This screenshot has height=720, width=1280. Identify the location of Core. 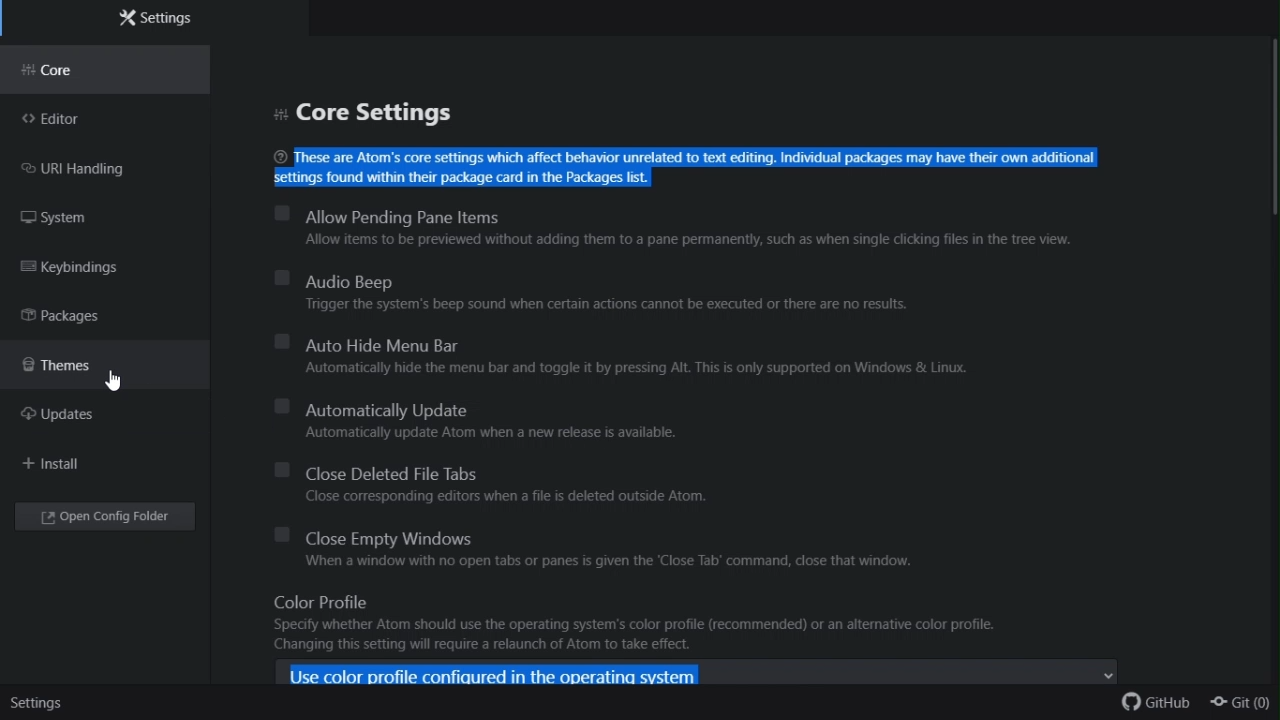
(74, 71).